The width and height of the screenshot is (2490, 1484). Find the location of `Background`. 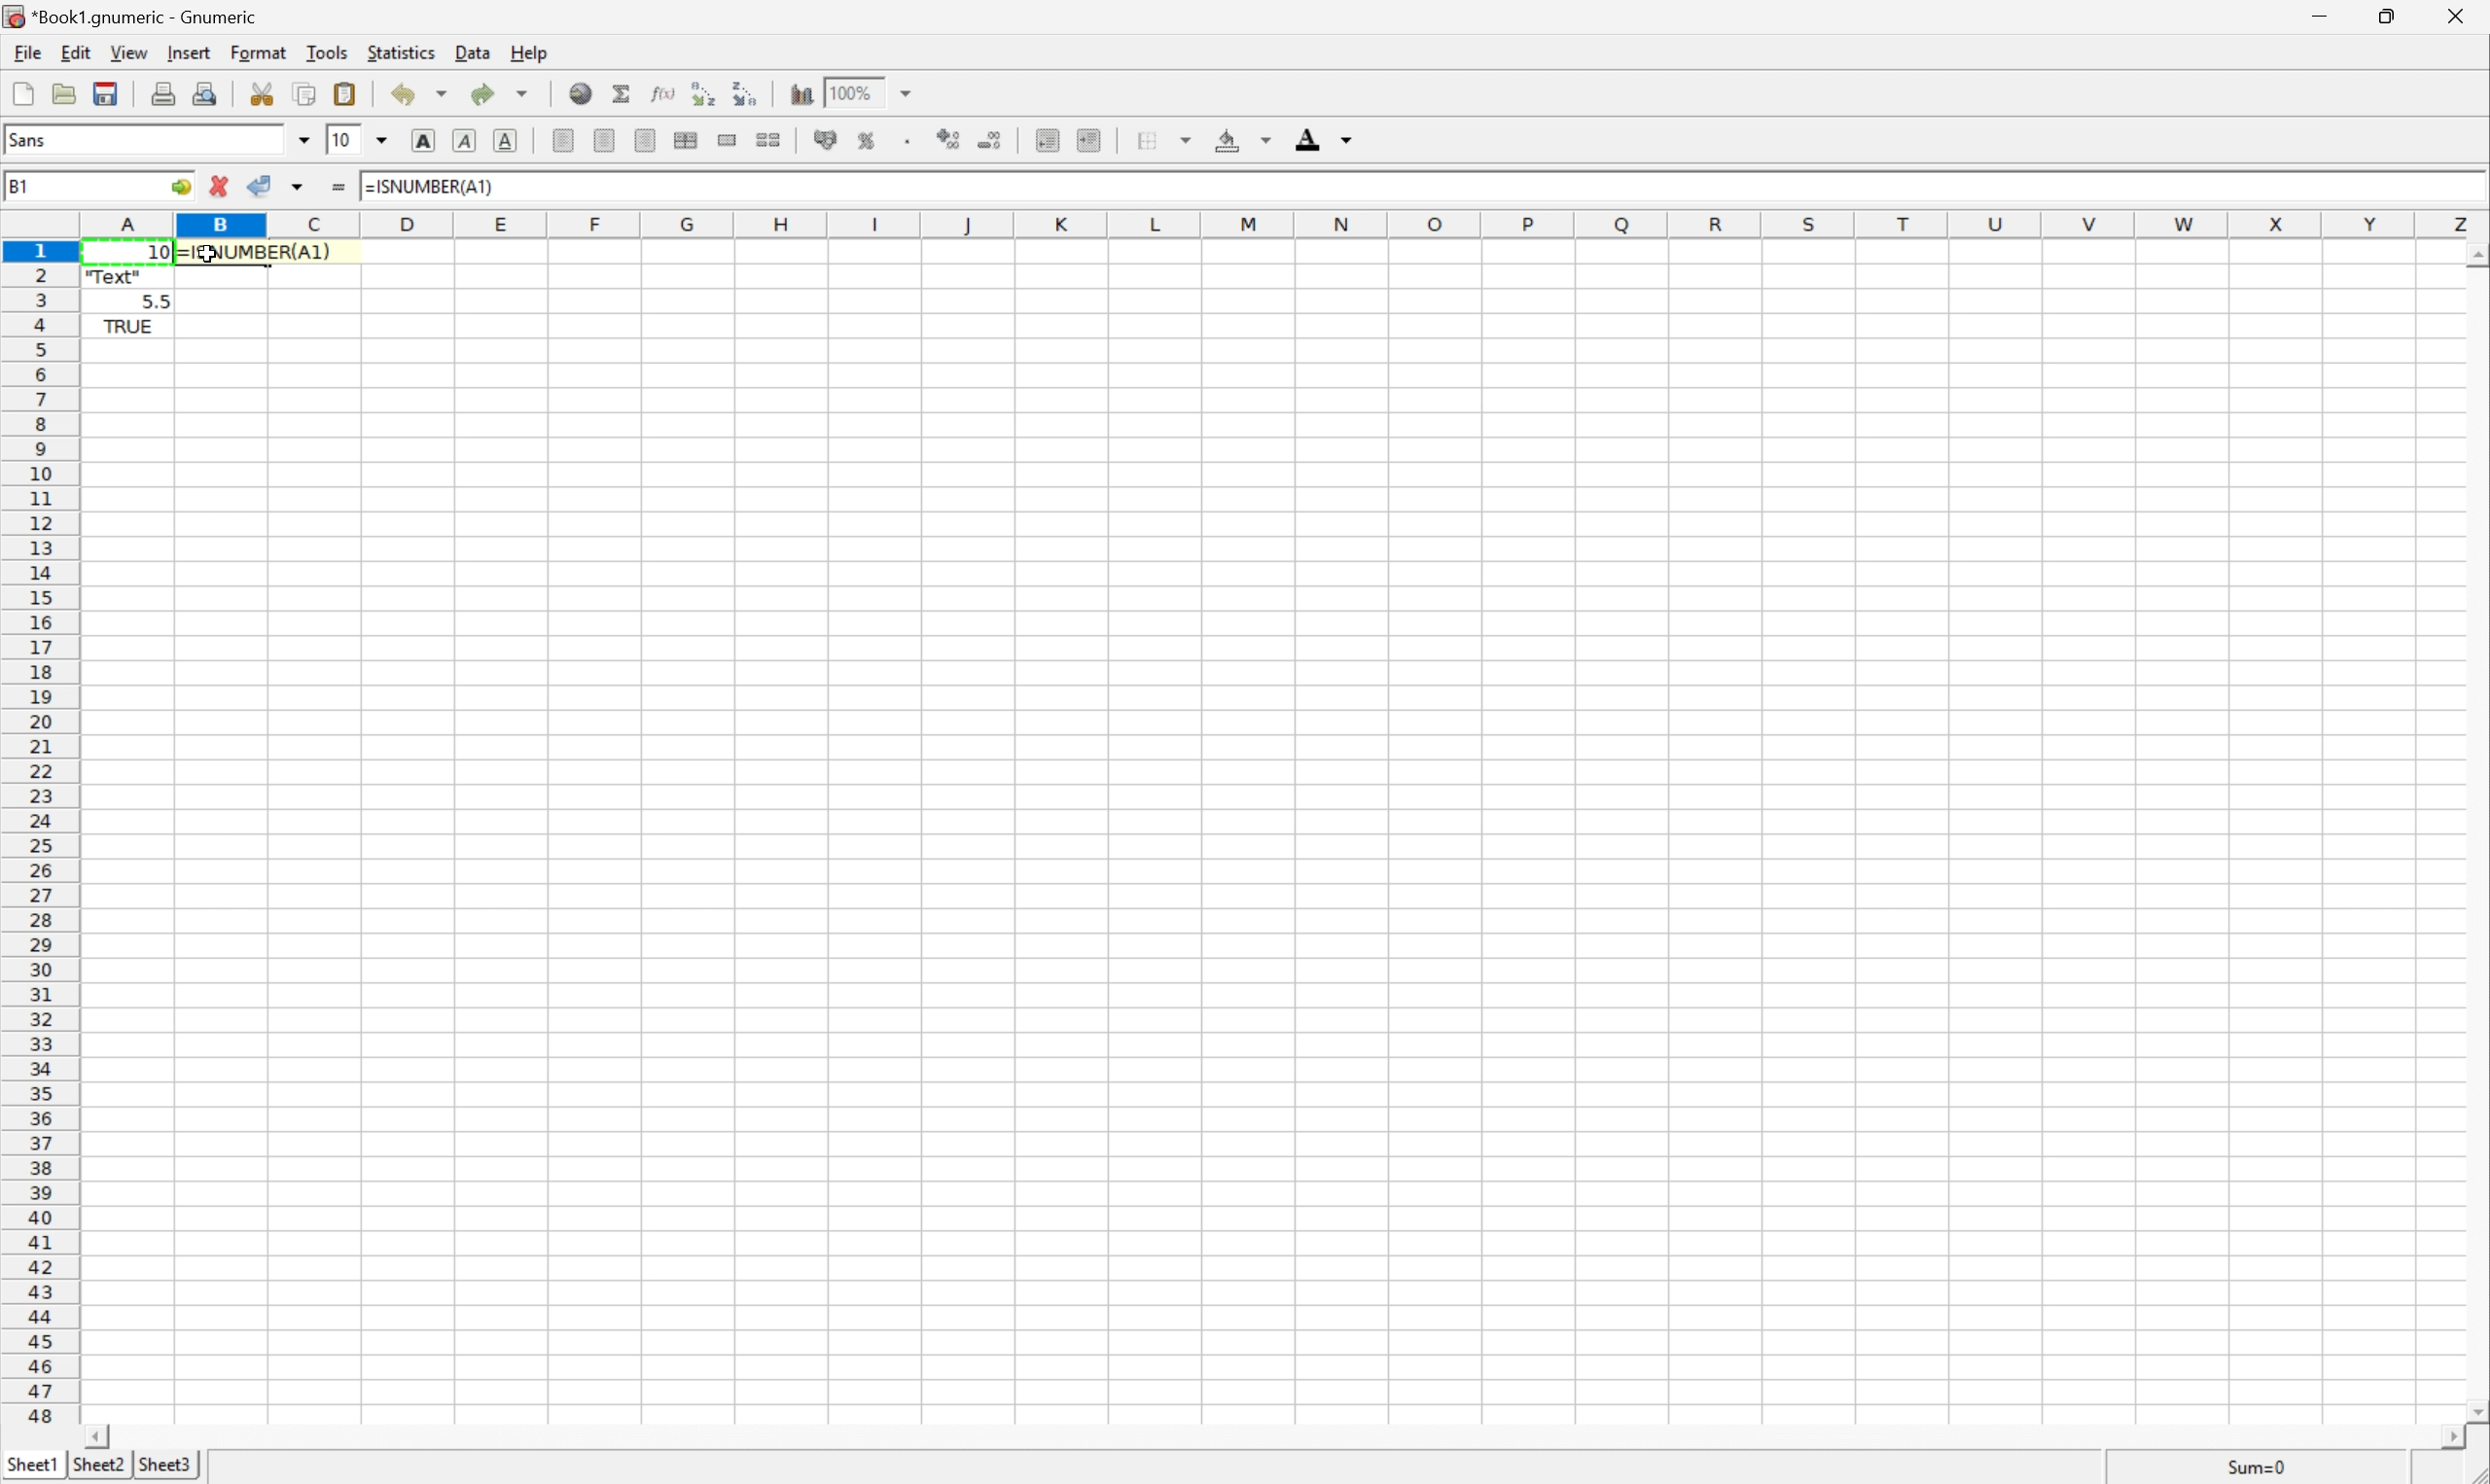

Background is located at coordinates (1242, 138).